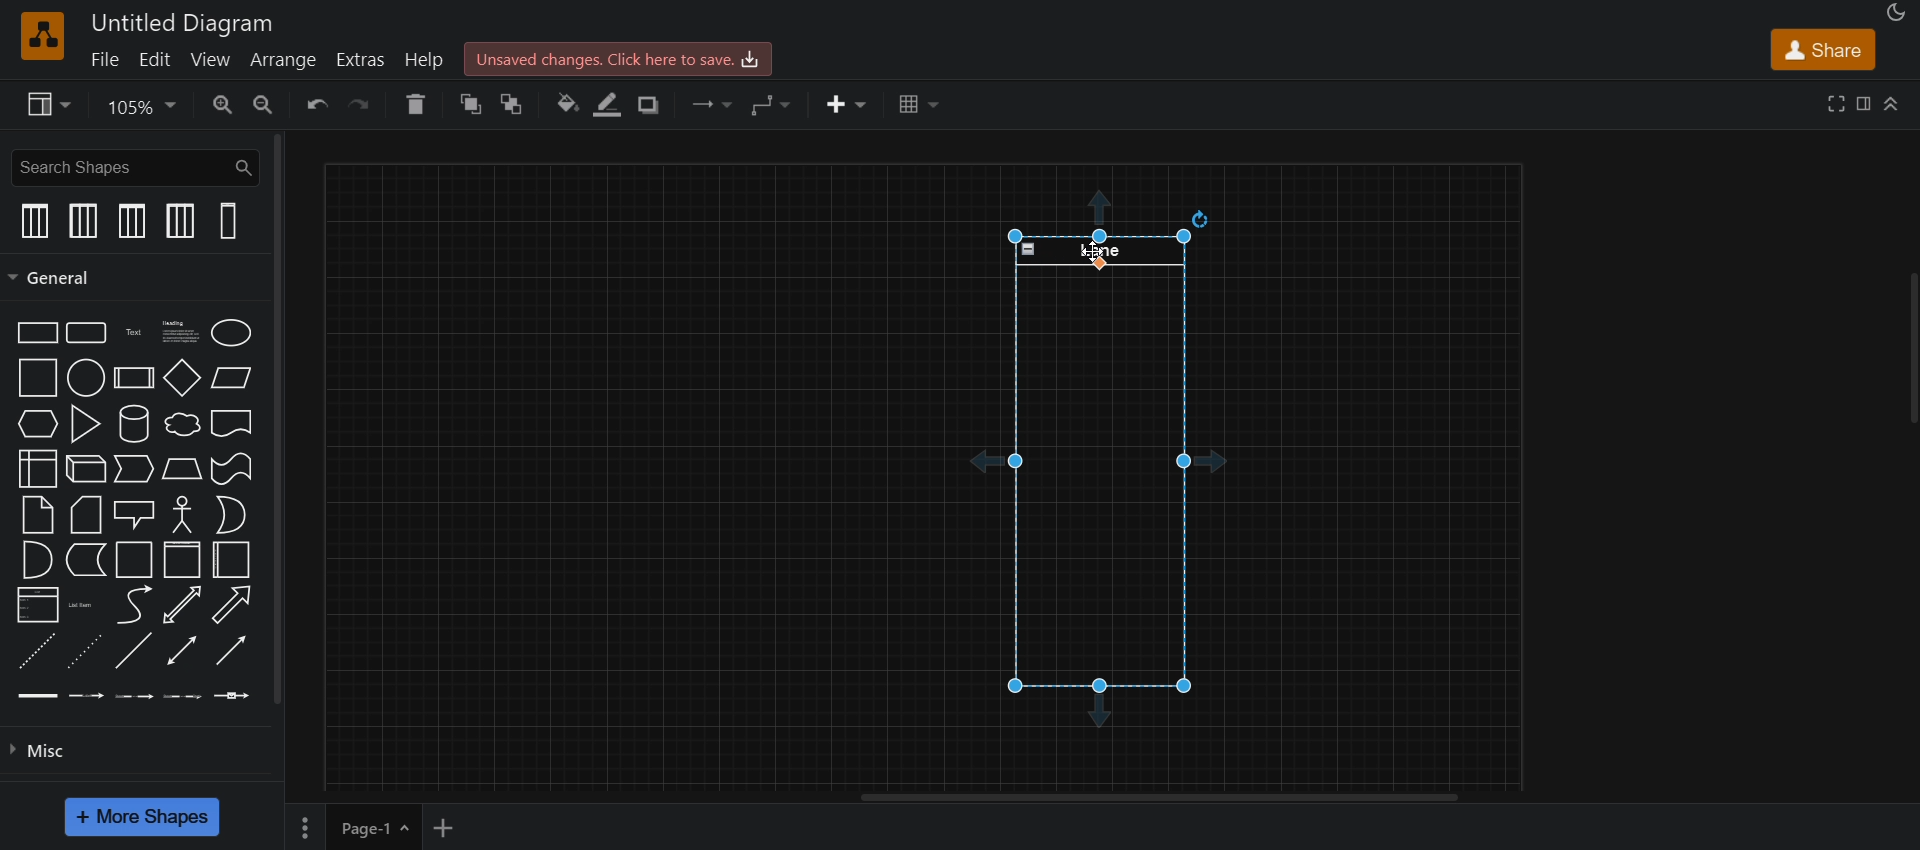 The image size is (1920, 850). I want to click on file, so click(108, 59).